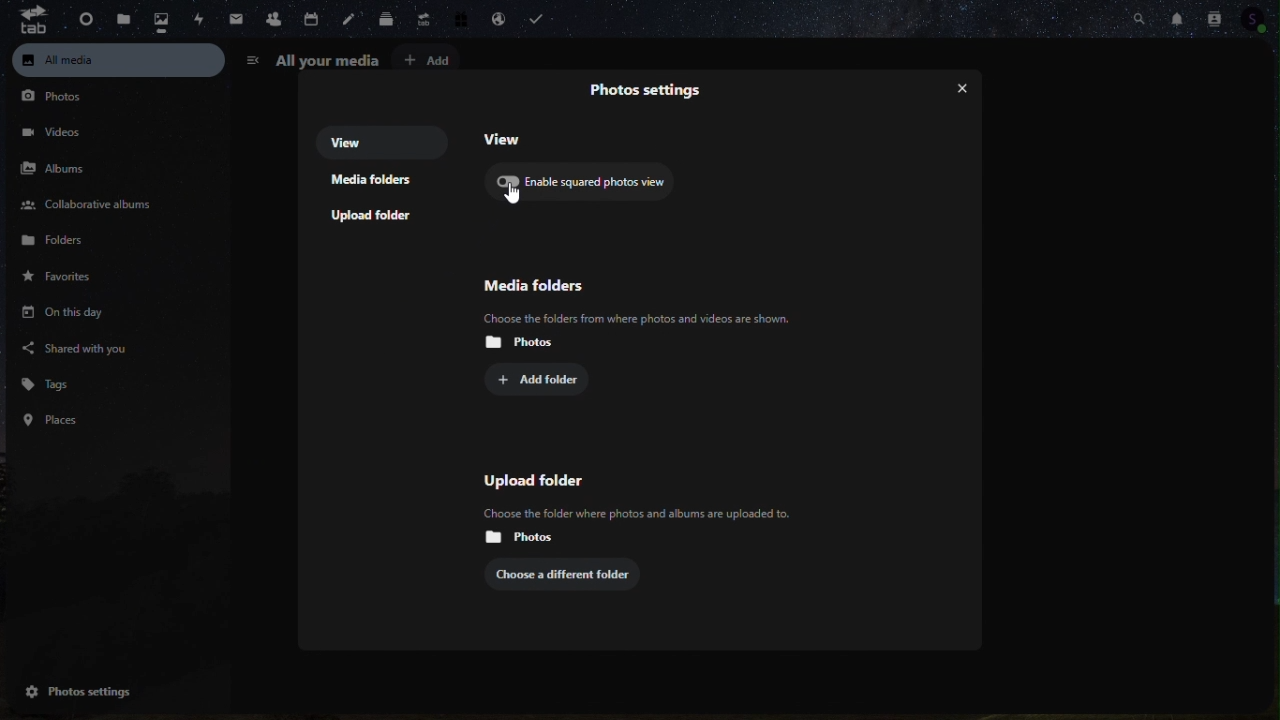  What do you see at coordinates (94, 691) in the screenshot?
I see `Photos settings` at bounding box center [94, 691].